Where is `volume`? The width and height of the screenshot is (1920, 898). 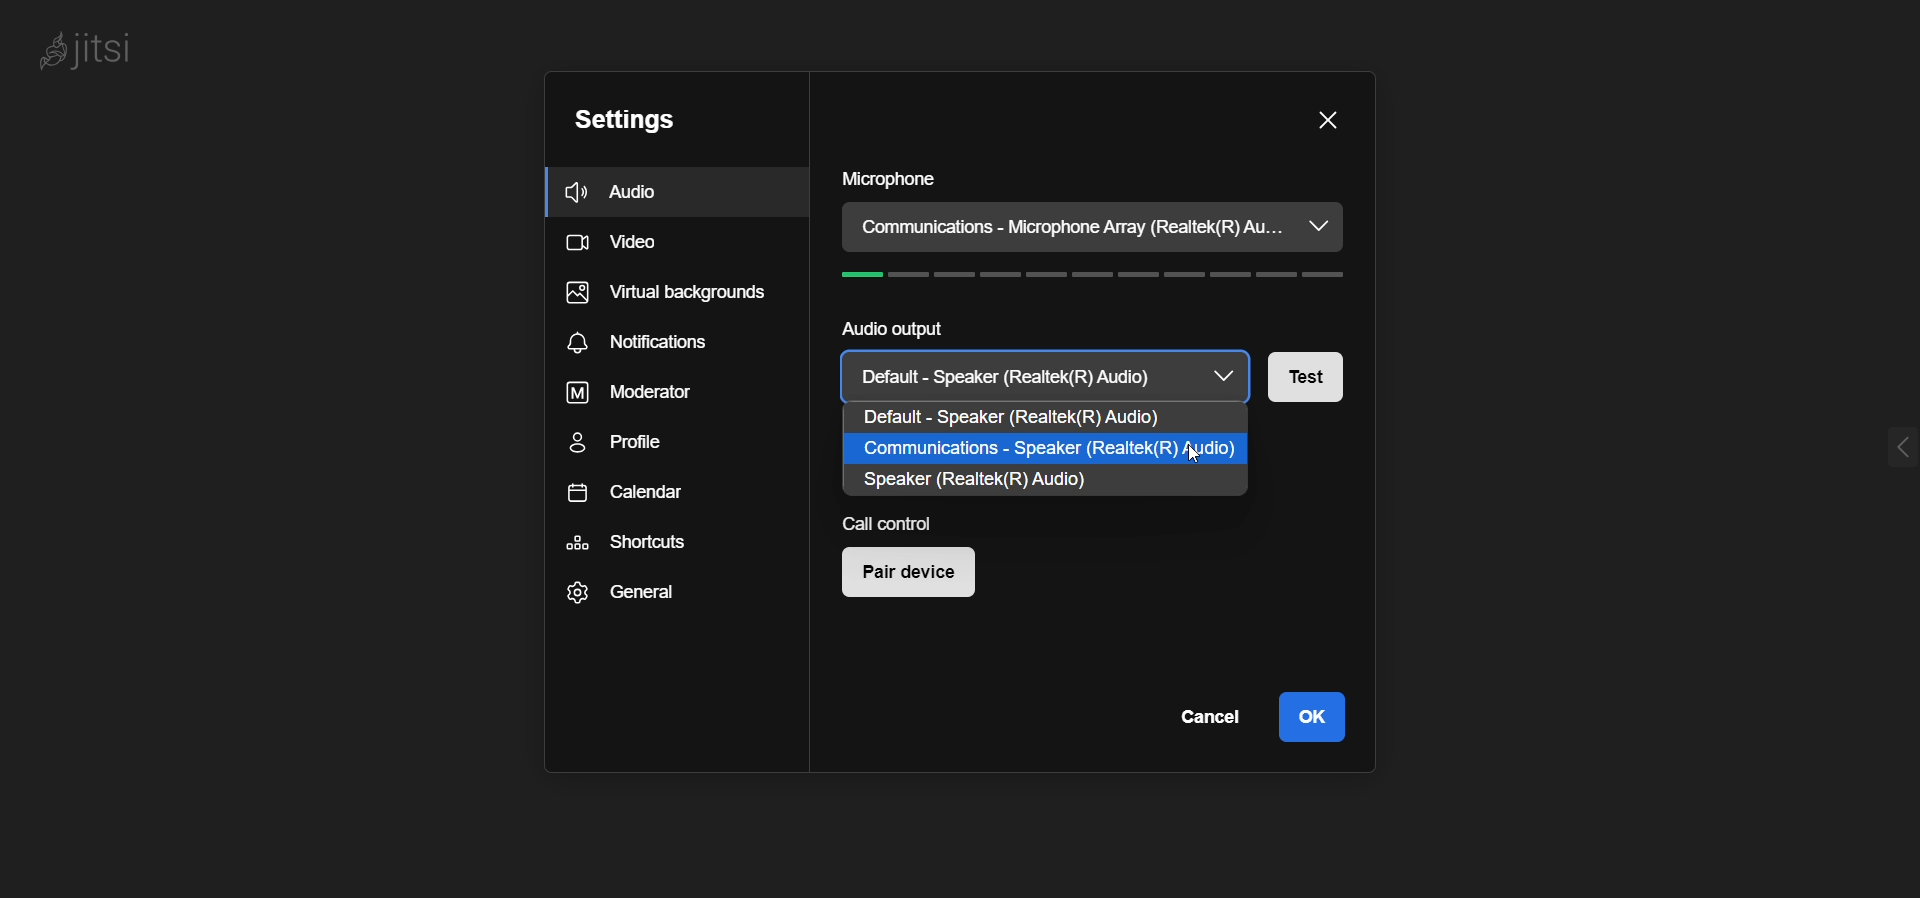
volume is located at coordinates (1103, 278).